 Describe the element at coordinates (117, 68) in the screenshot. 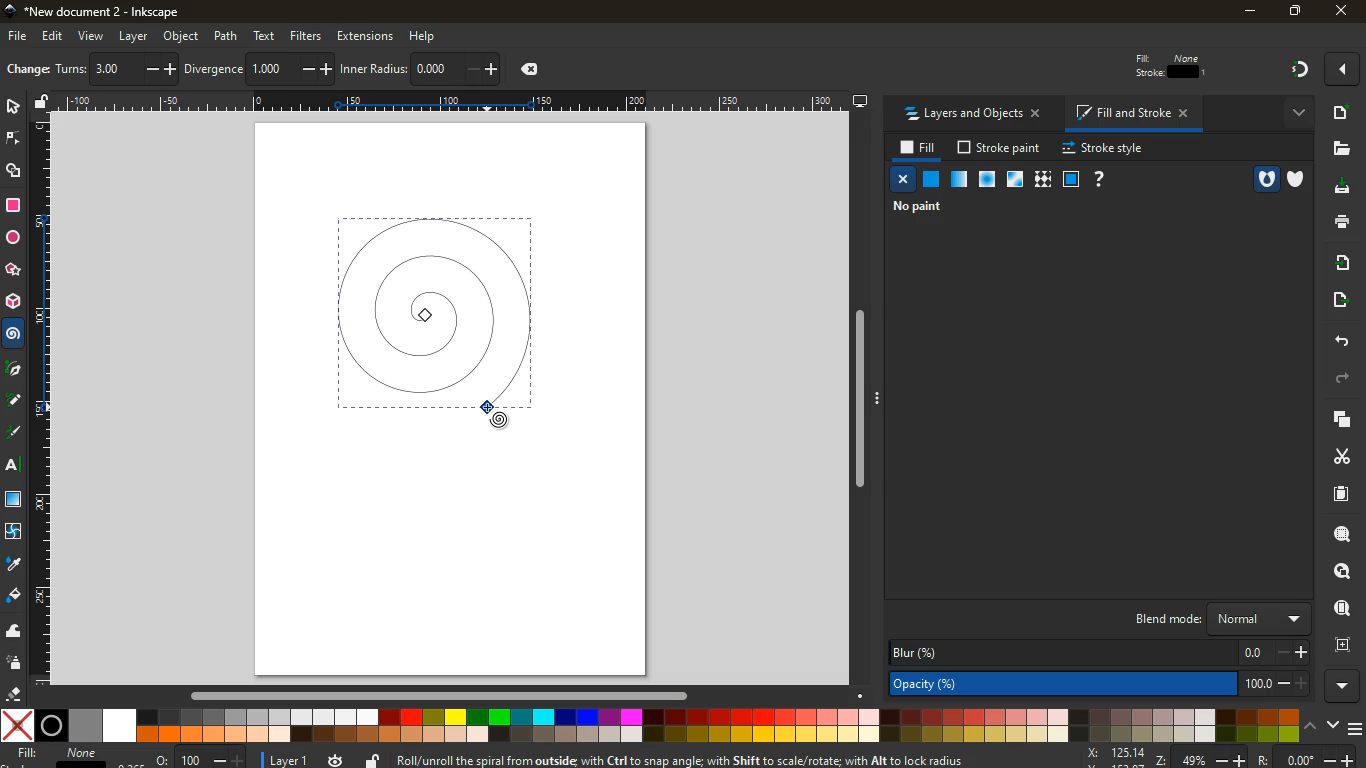

I see `turns` at that location.